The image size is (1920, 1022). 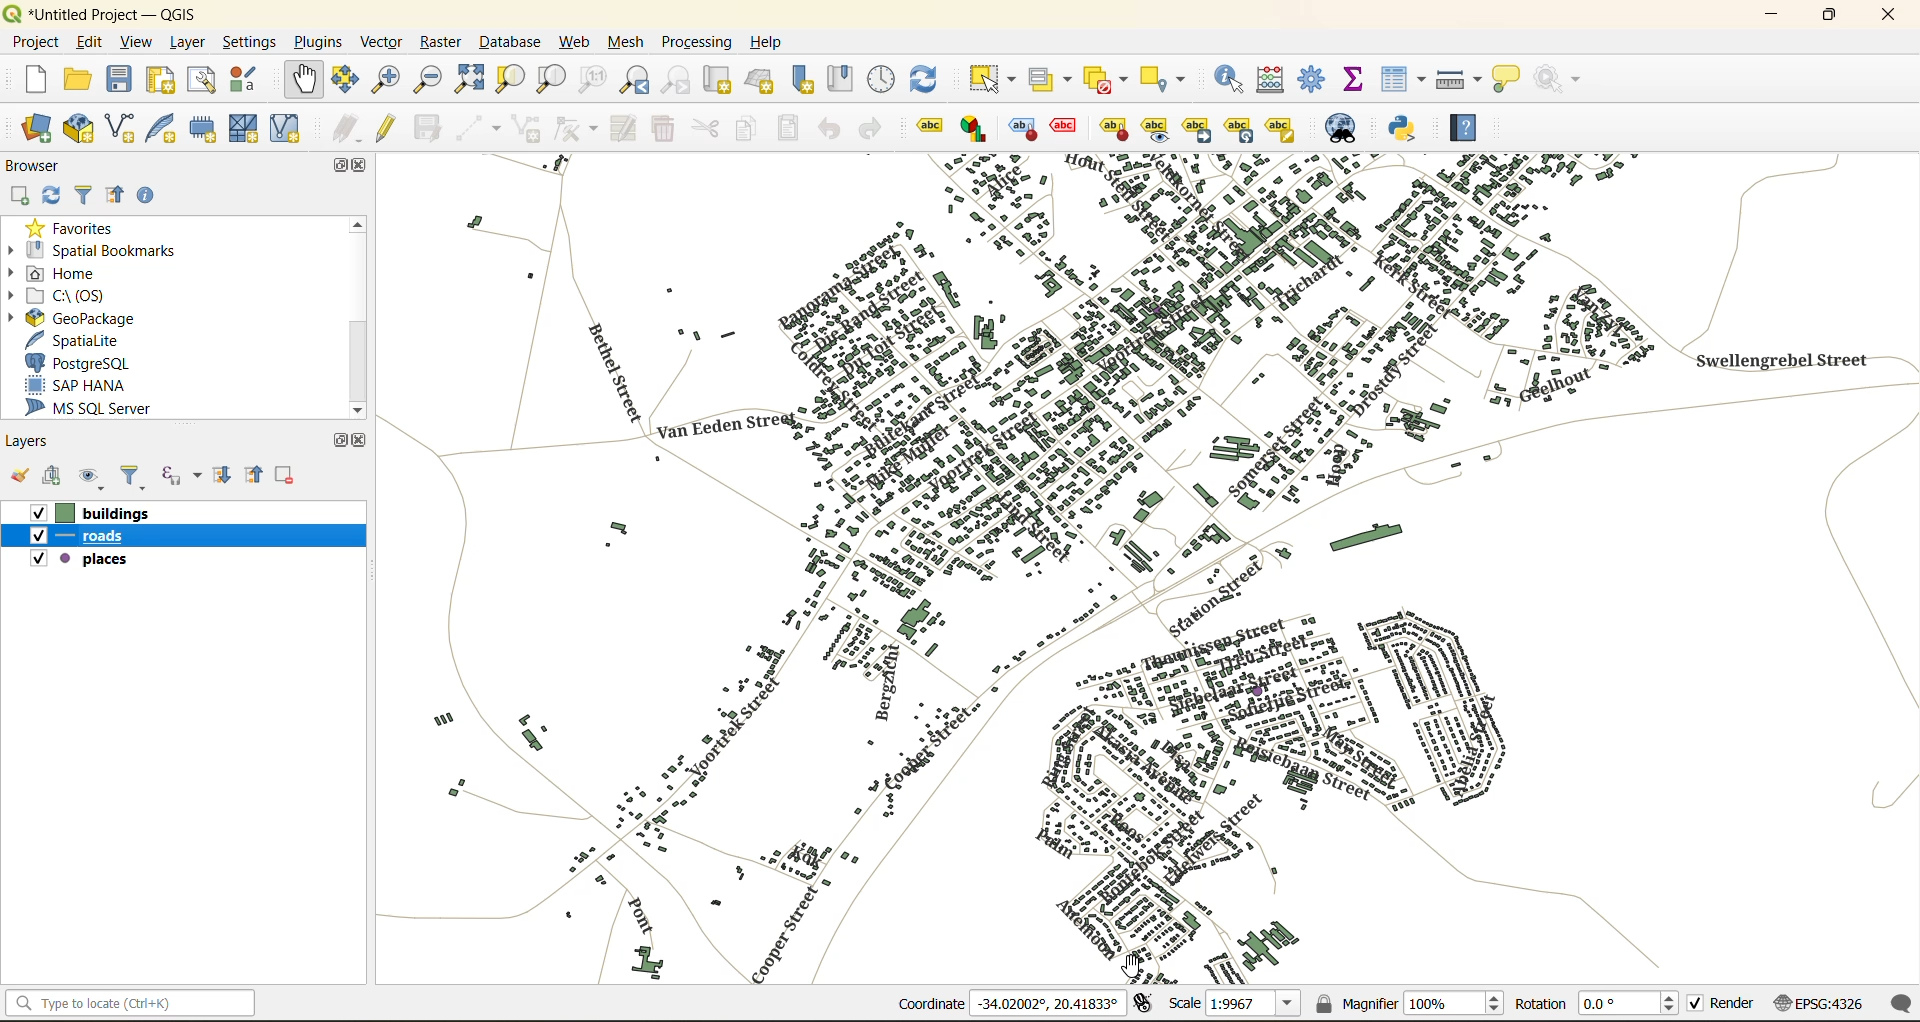 What do you see at coordinates (1896, 1004) in the screenshot?
I see `log messages` at bounding box center [1896, 1004].